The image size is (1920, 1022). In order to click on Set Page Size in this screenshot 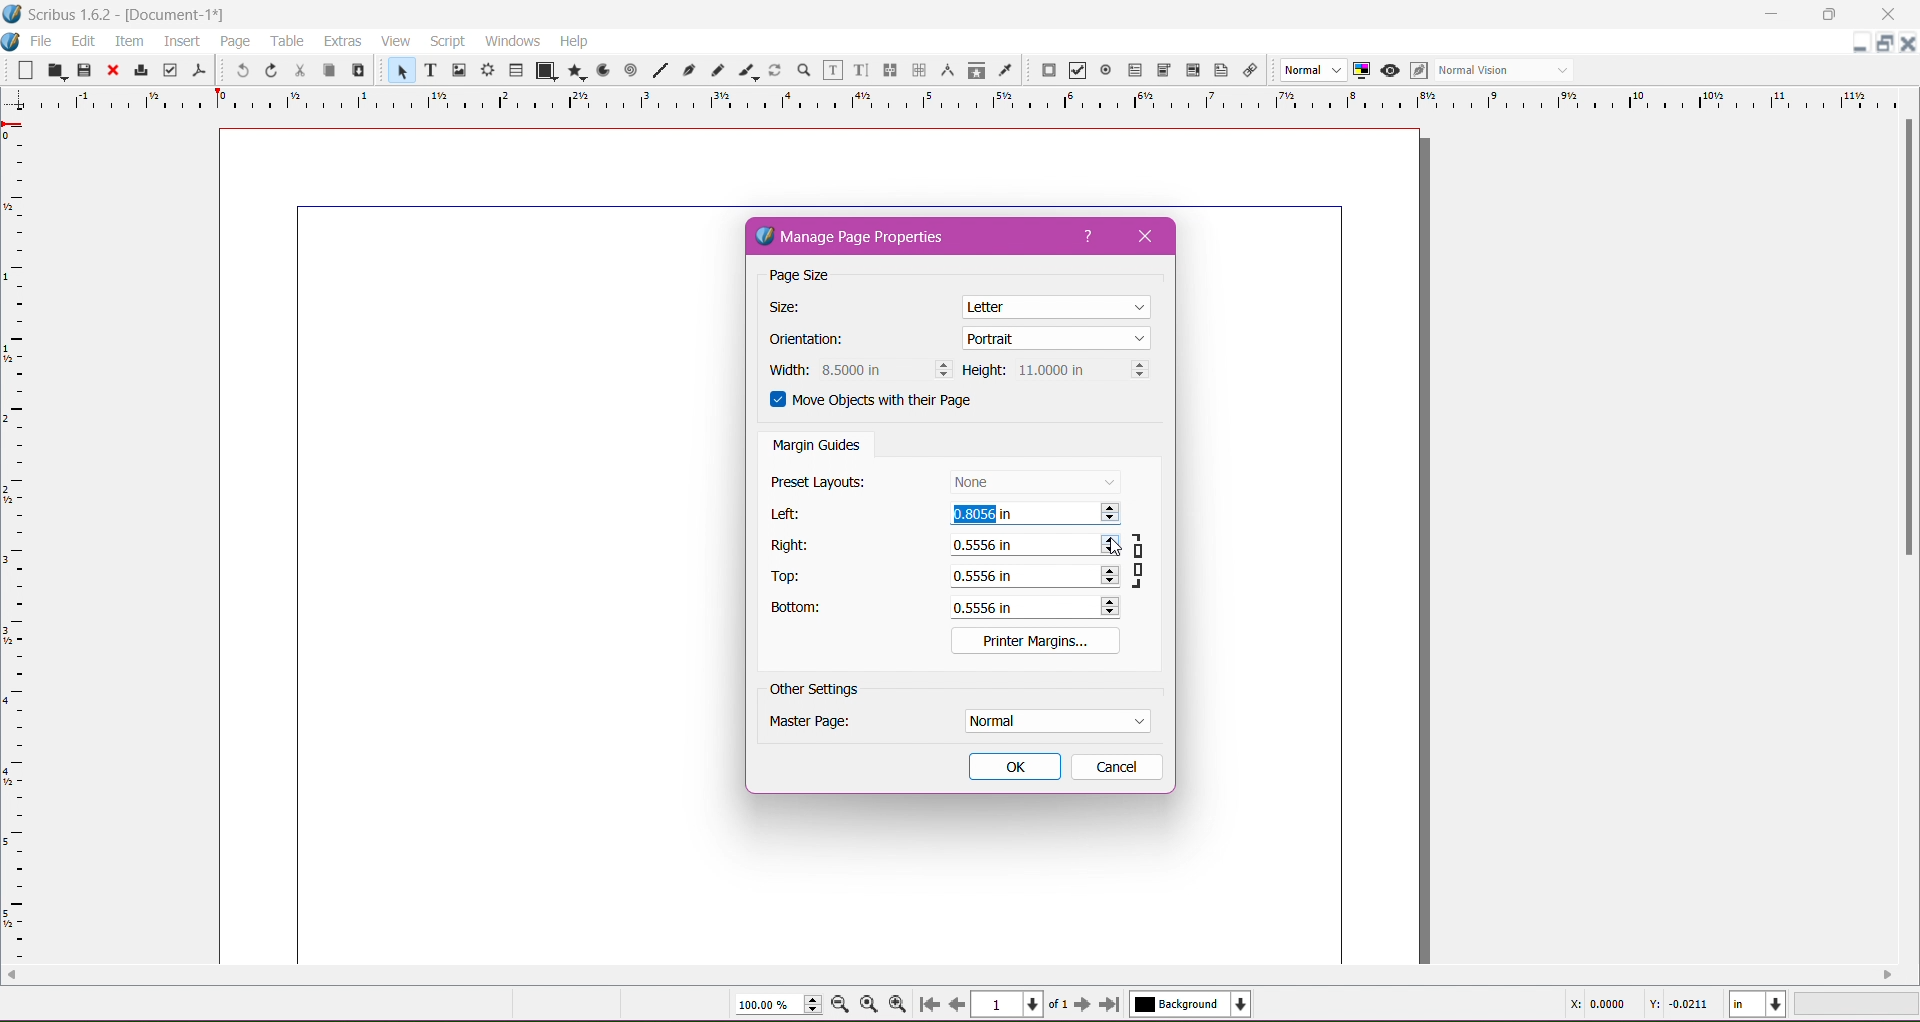, I will do `click(1058, 305)`.